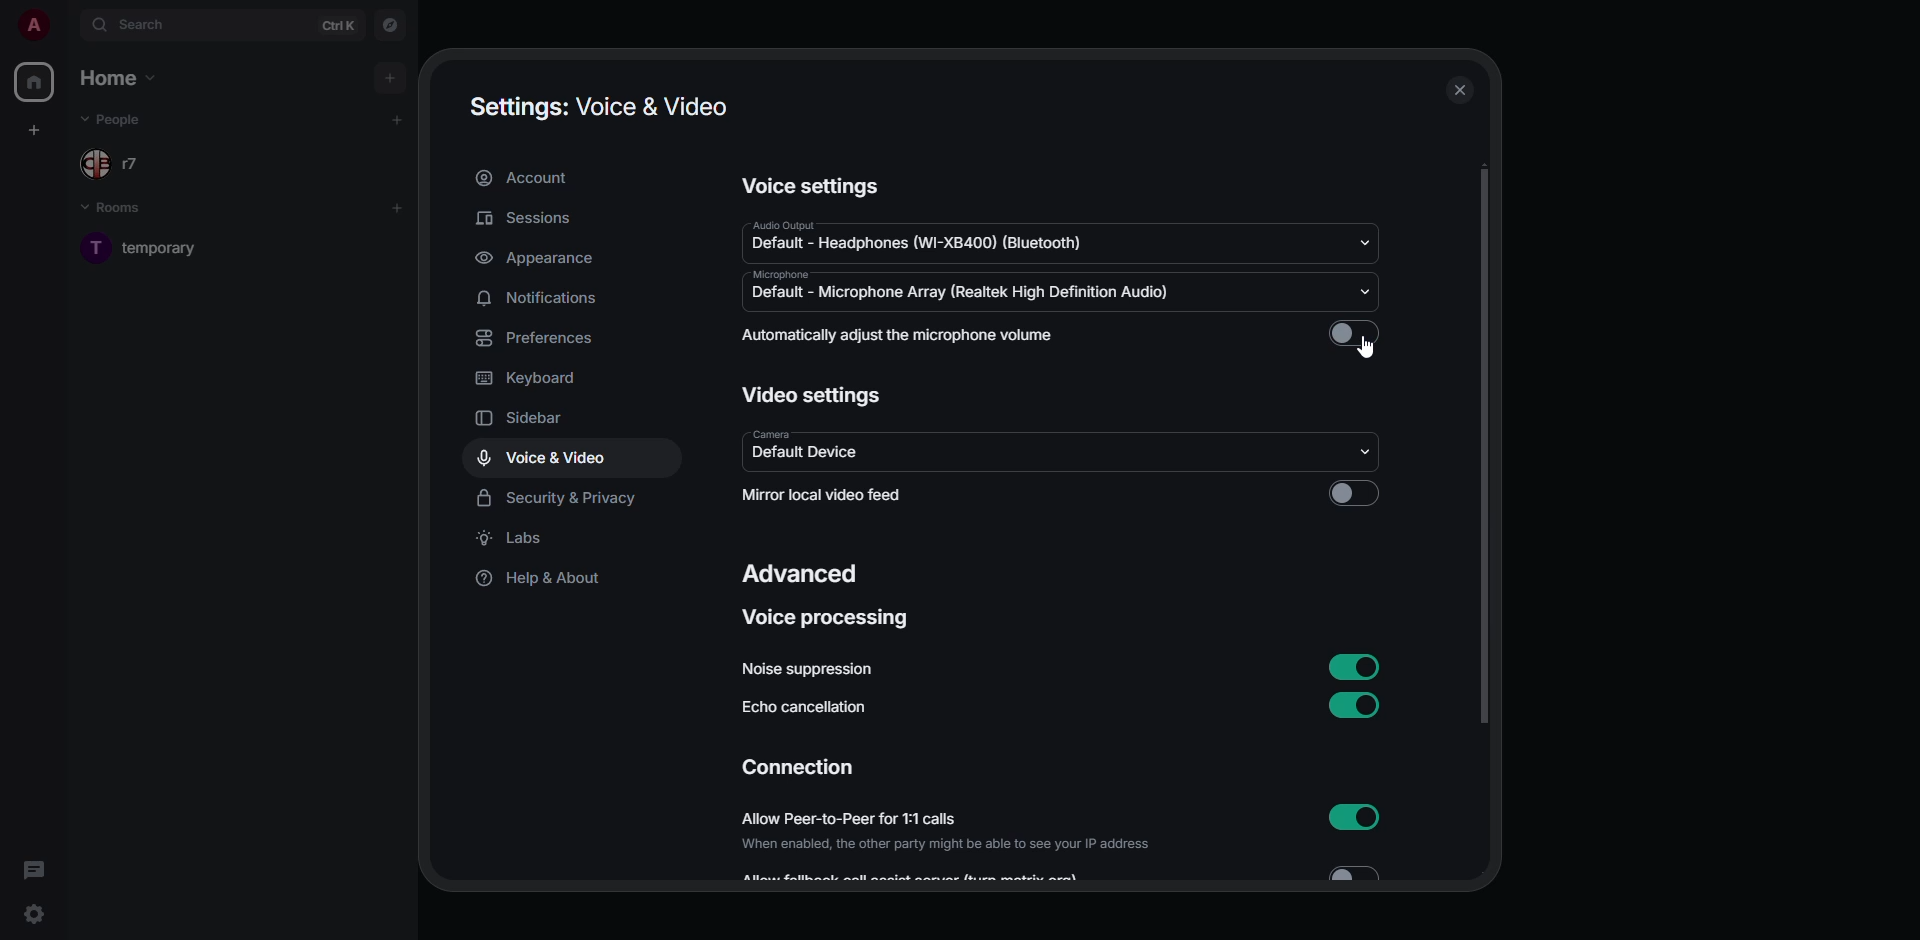 The image size is (1920, 940). I want to click on add, so click(390, 75).